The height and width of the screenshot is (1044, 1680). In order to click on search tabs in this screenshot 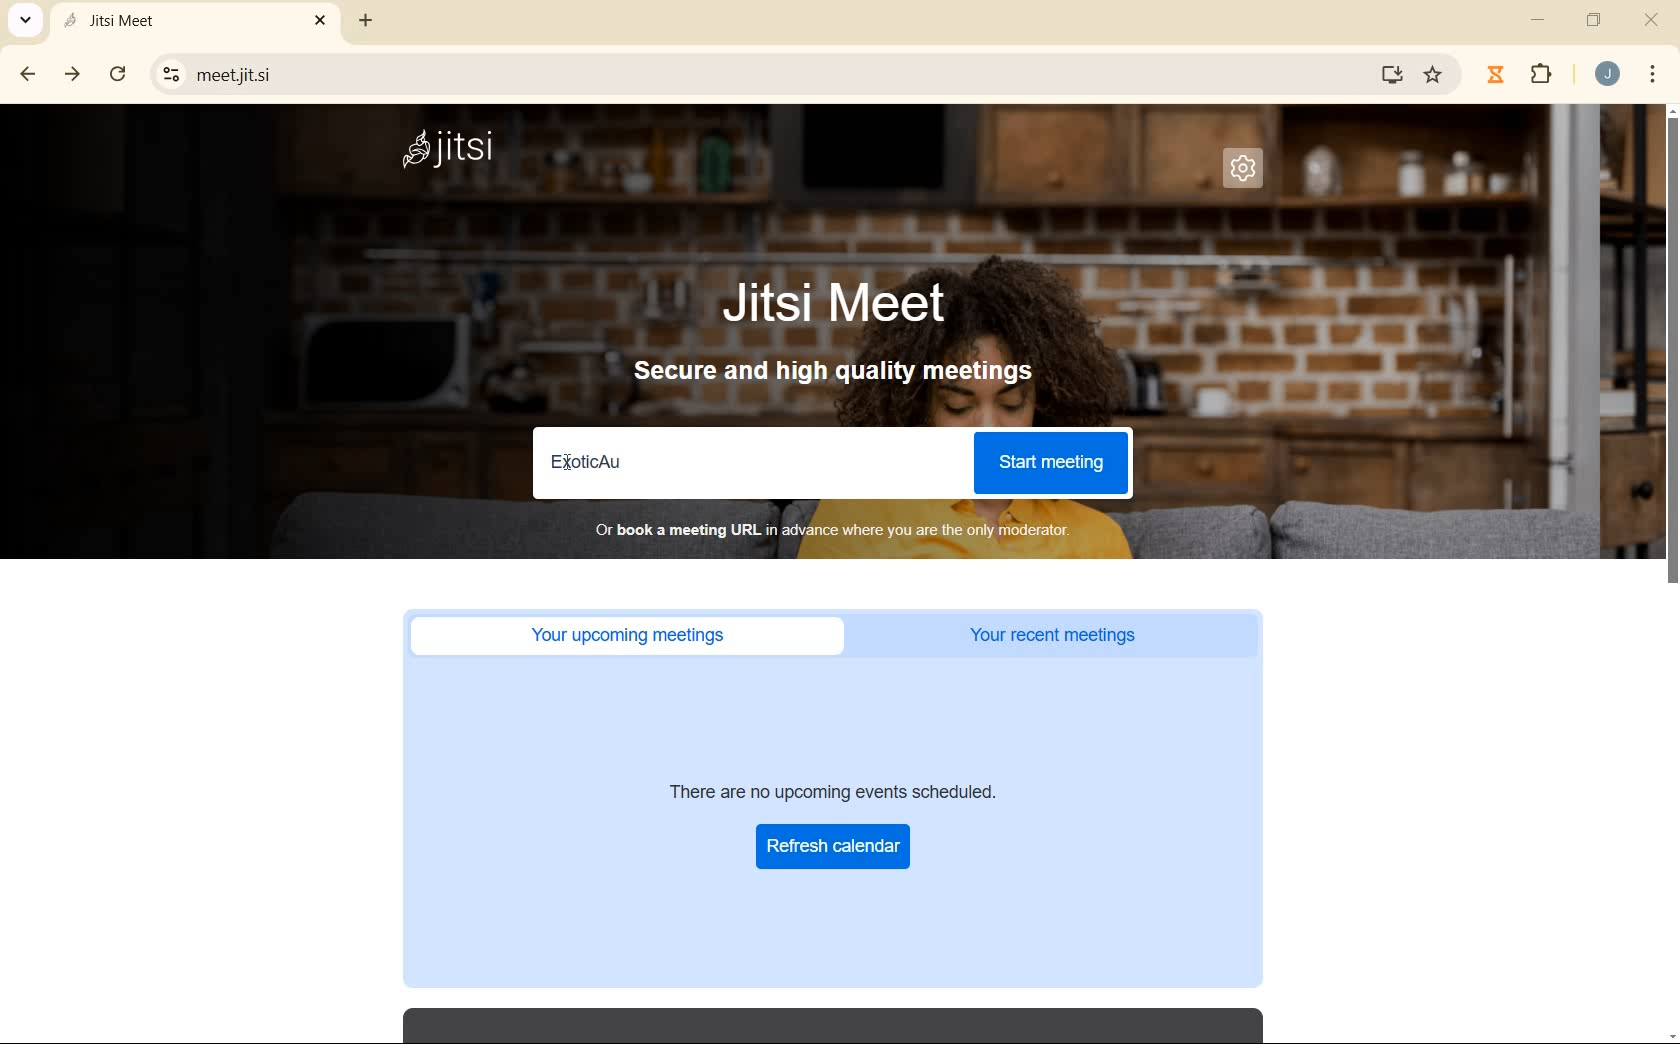, I will do `click(26, 19)`.